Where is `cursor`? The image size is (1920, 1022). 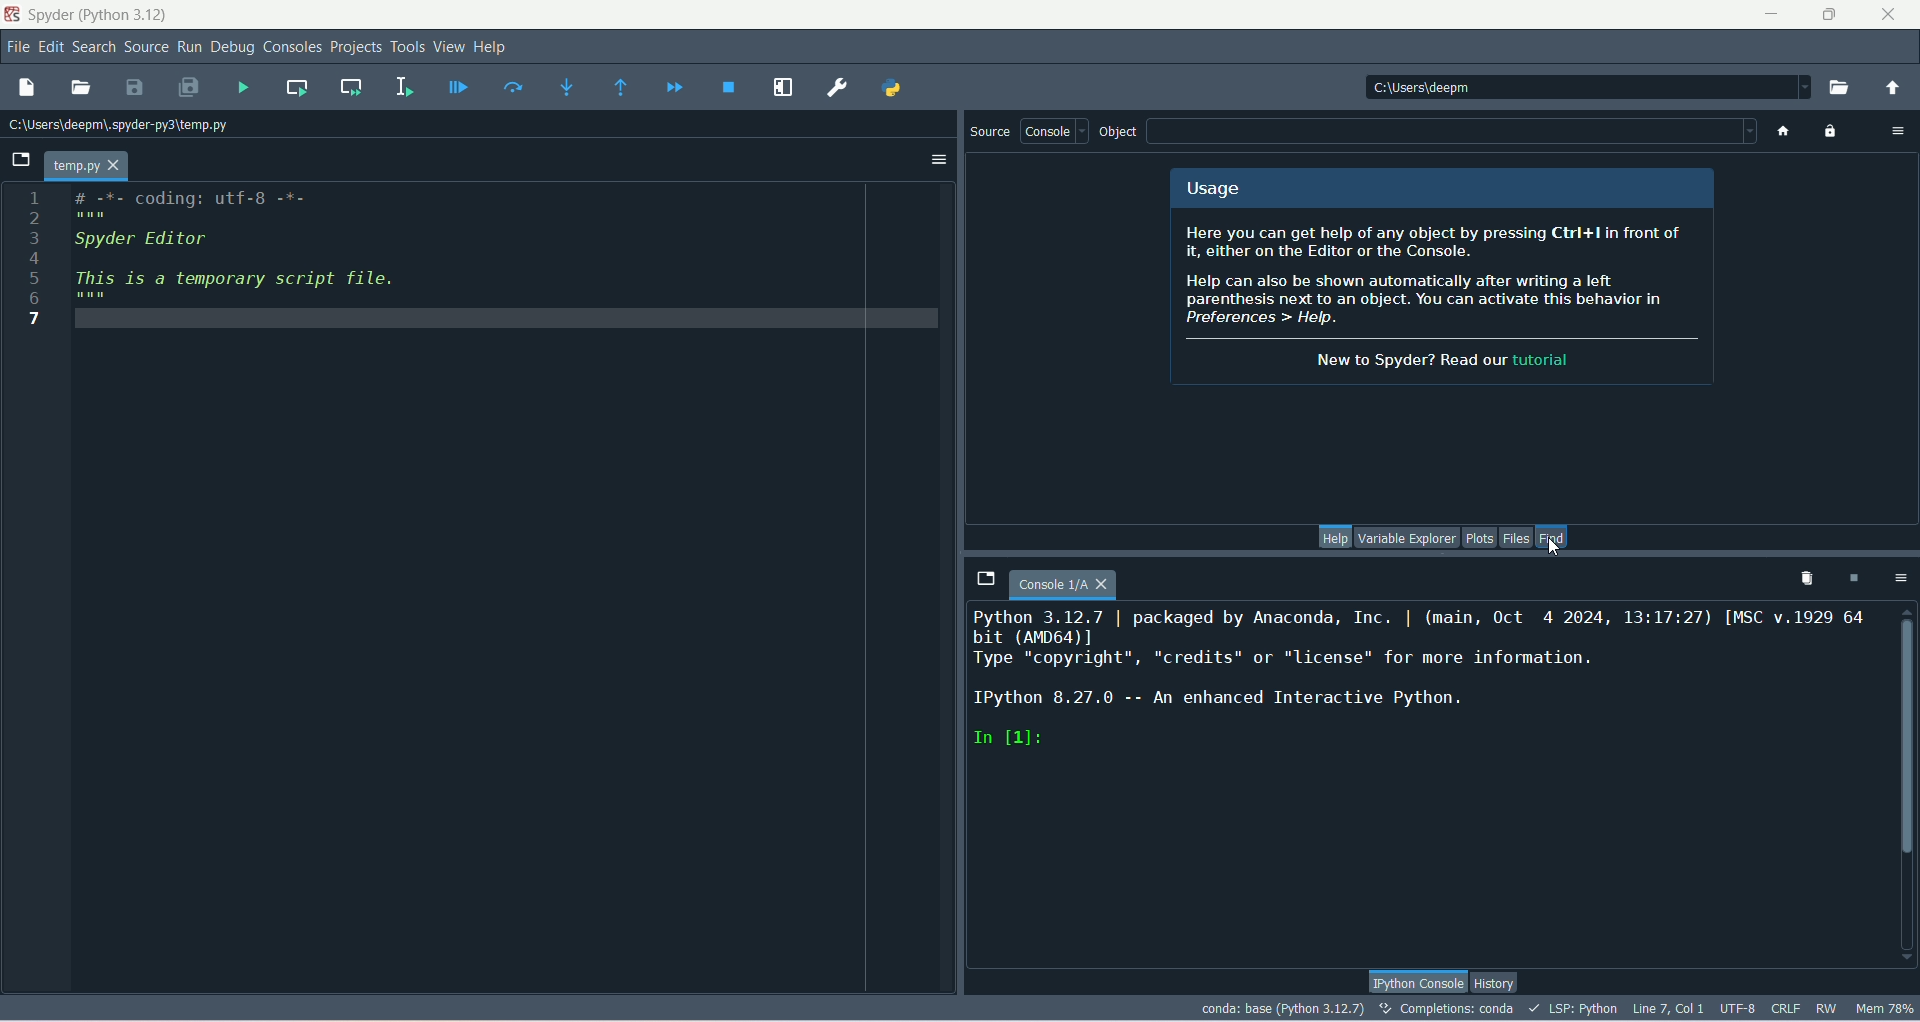
cursor is located at coordinates (1557, 549).